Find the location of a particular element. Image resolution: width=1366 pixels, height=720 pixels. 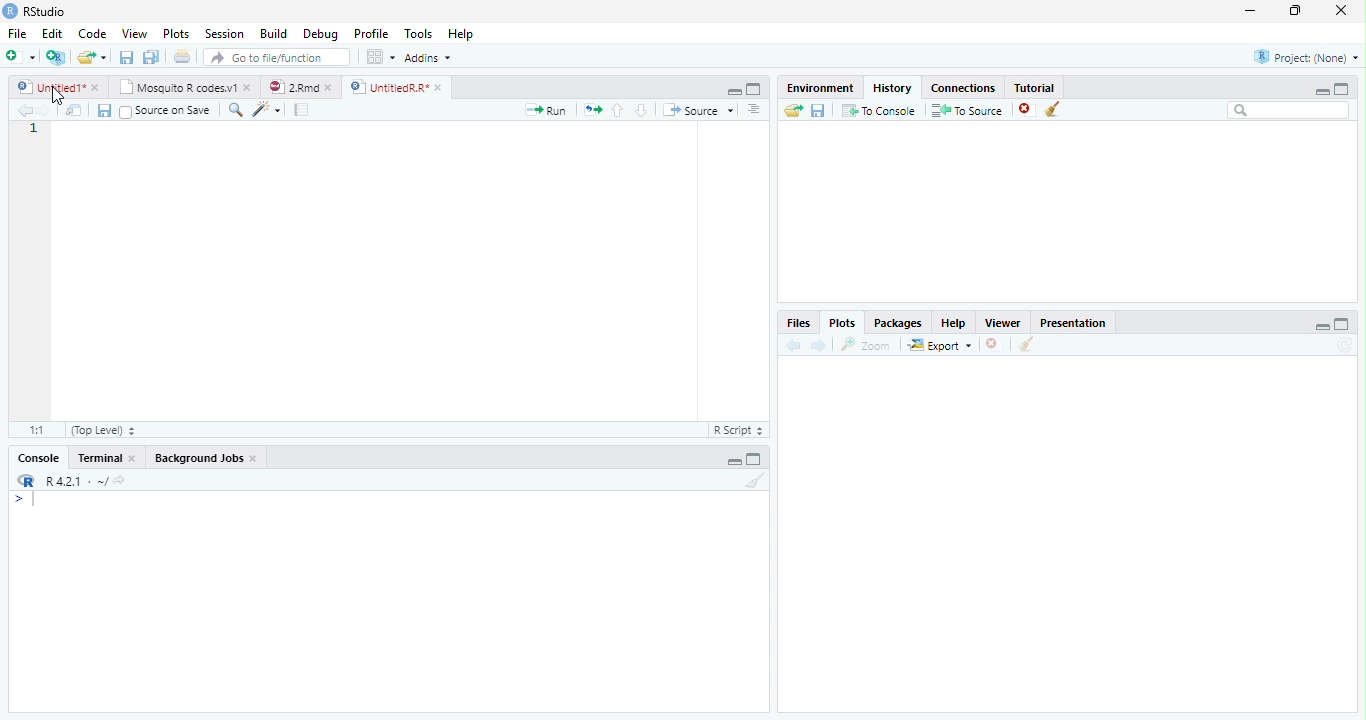

Minimize is located at coordinates (734, 461).